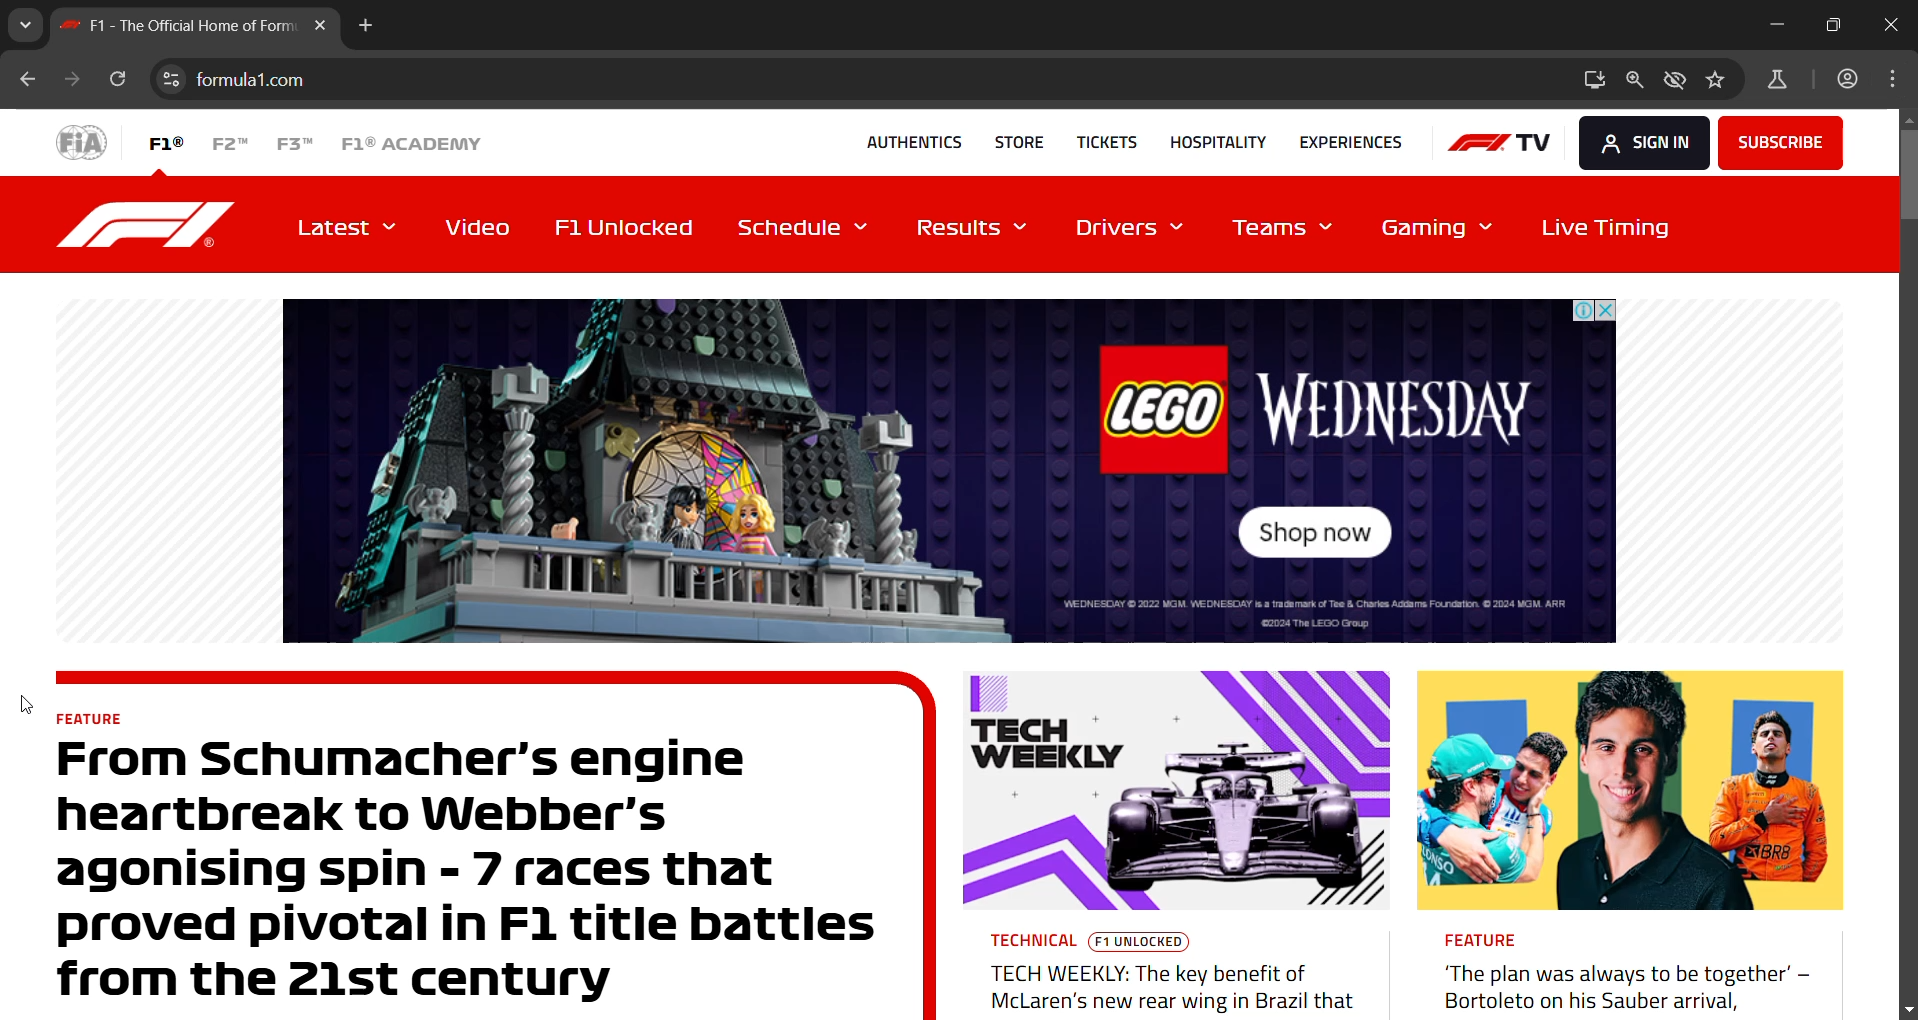 Image resolution: width=1918 pixels, height=1020 pixels. I want to click on News: feature- plan was always to be together’ —Bortoleto on his Sauber arrival,, so click(1630, 842).